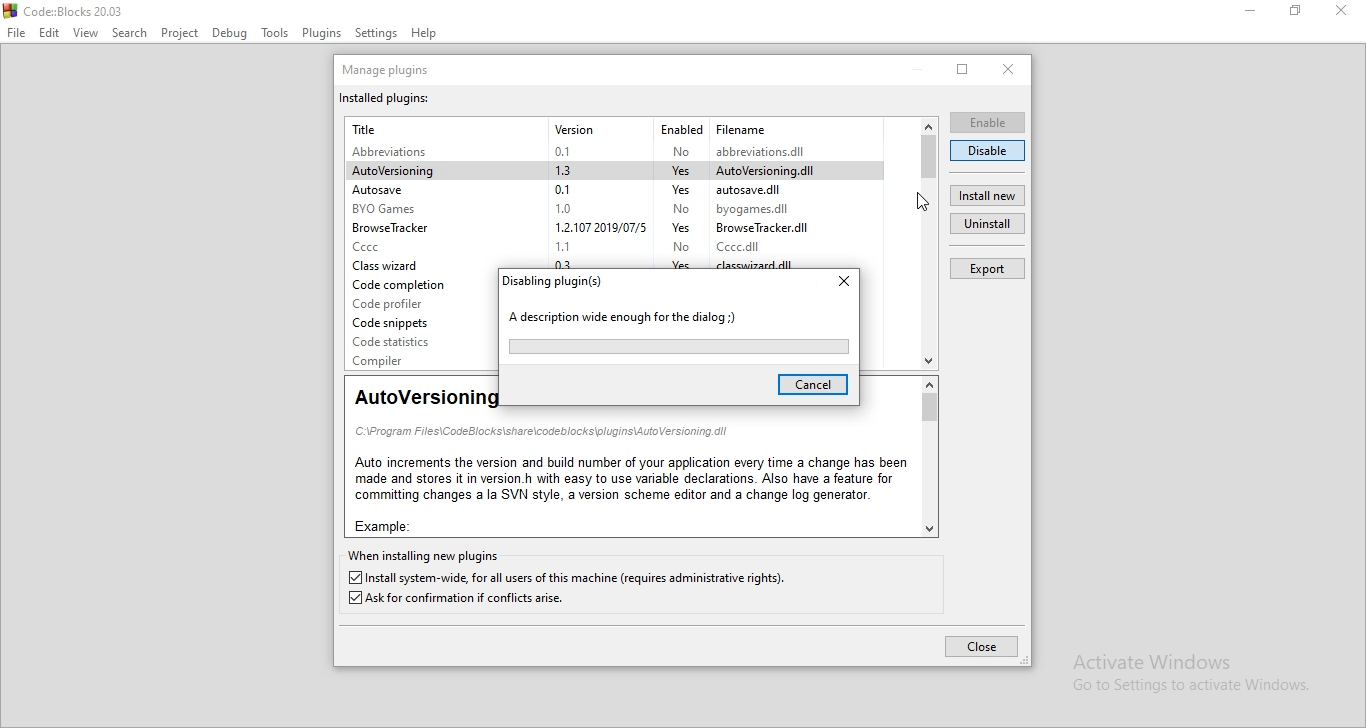 This screenshot has height=728, width=1366. I want to click on AutoVersioning.dil, so click(773, 170).